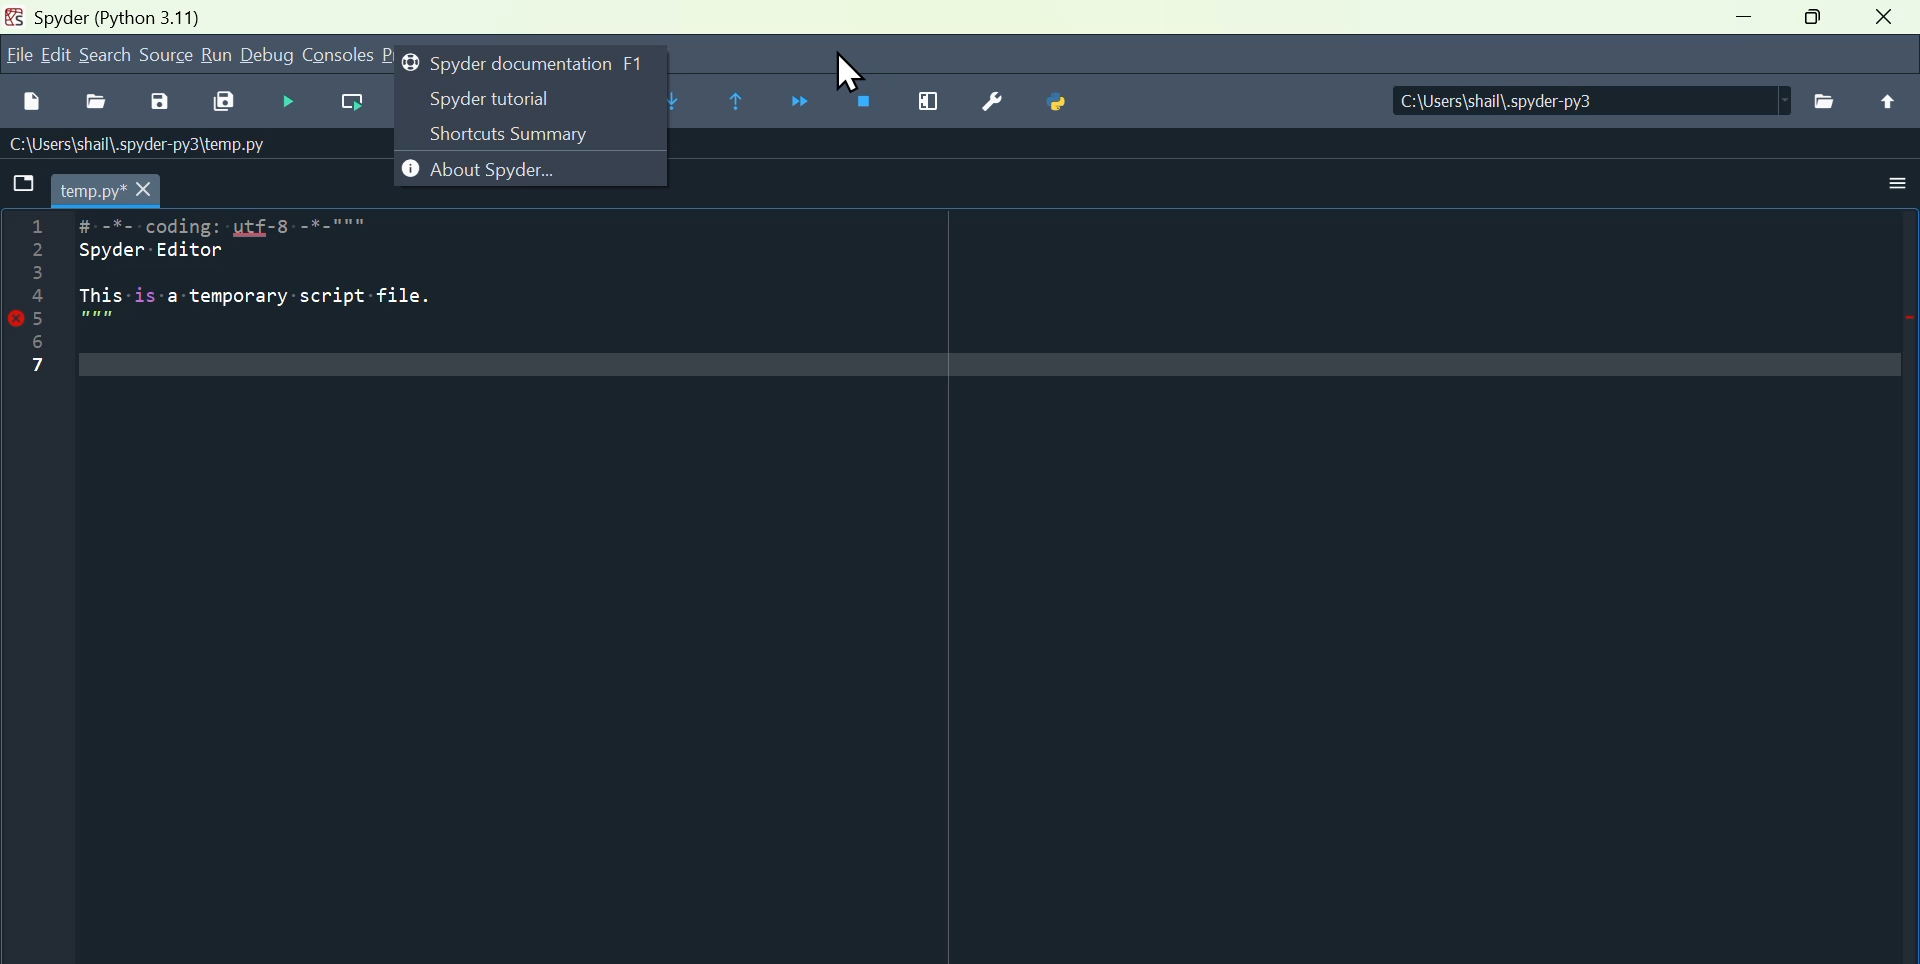 Image resolution: width=1920 pixels, height=964 pixels. What do you see at coordinates (851, 71) in the screenshot?
I see `cursor` at bounding box center [851, 71].